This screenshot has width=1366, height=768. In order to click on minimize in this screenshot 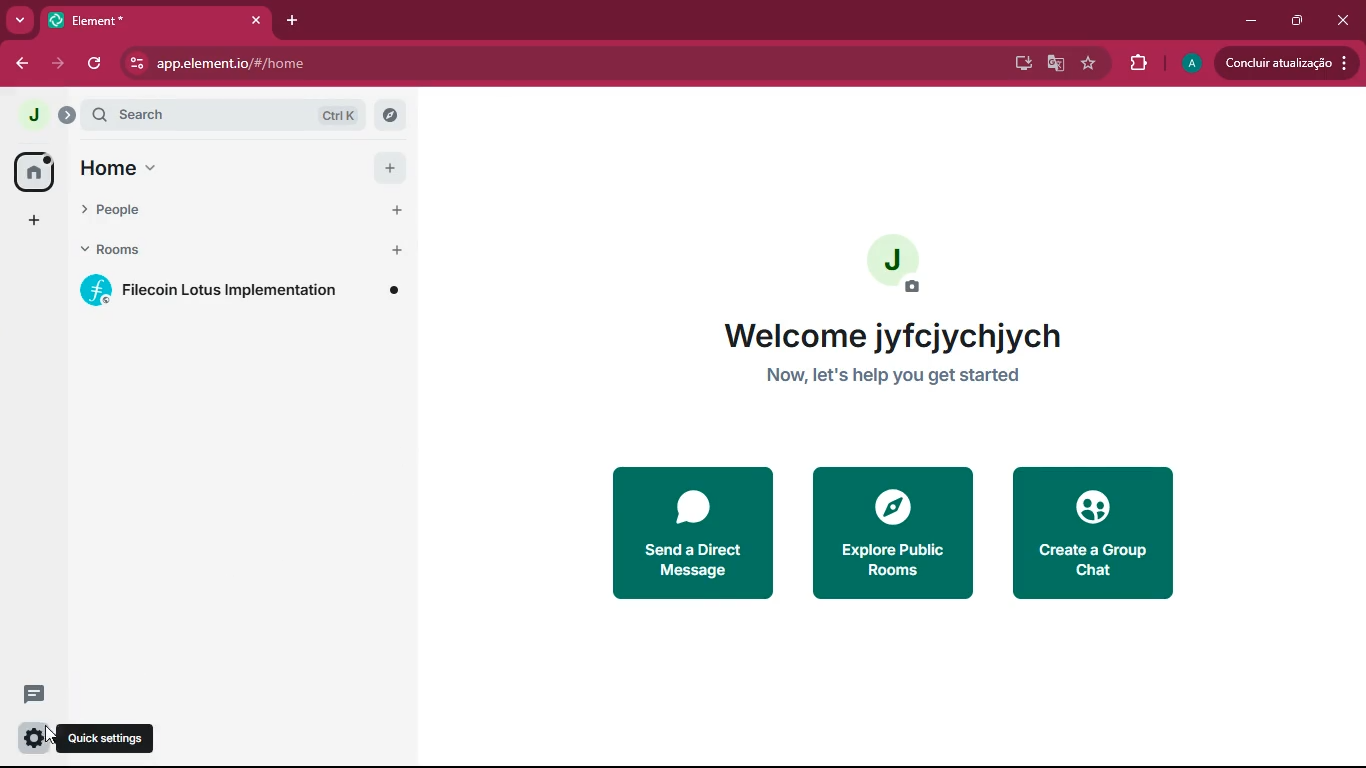, I will do `click(1250, 22)`.